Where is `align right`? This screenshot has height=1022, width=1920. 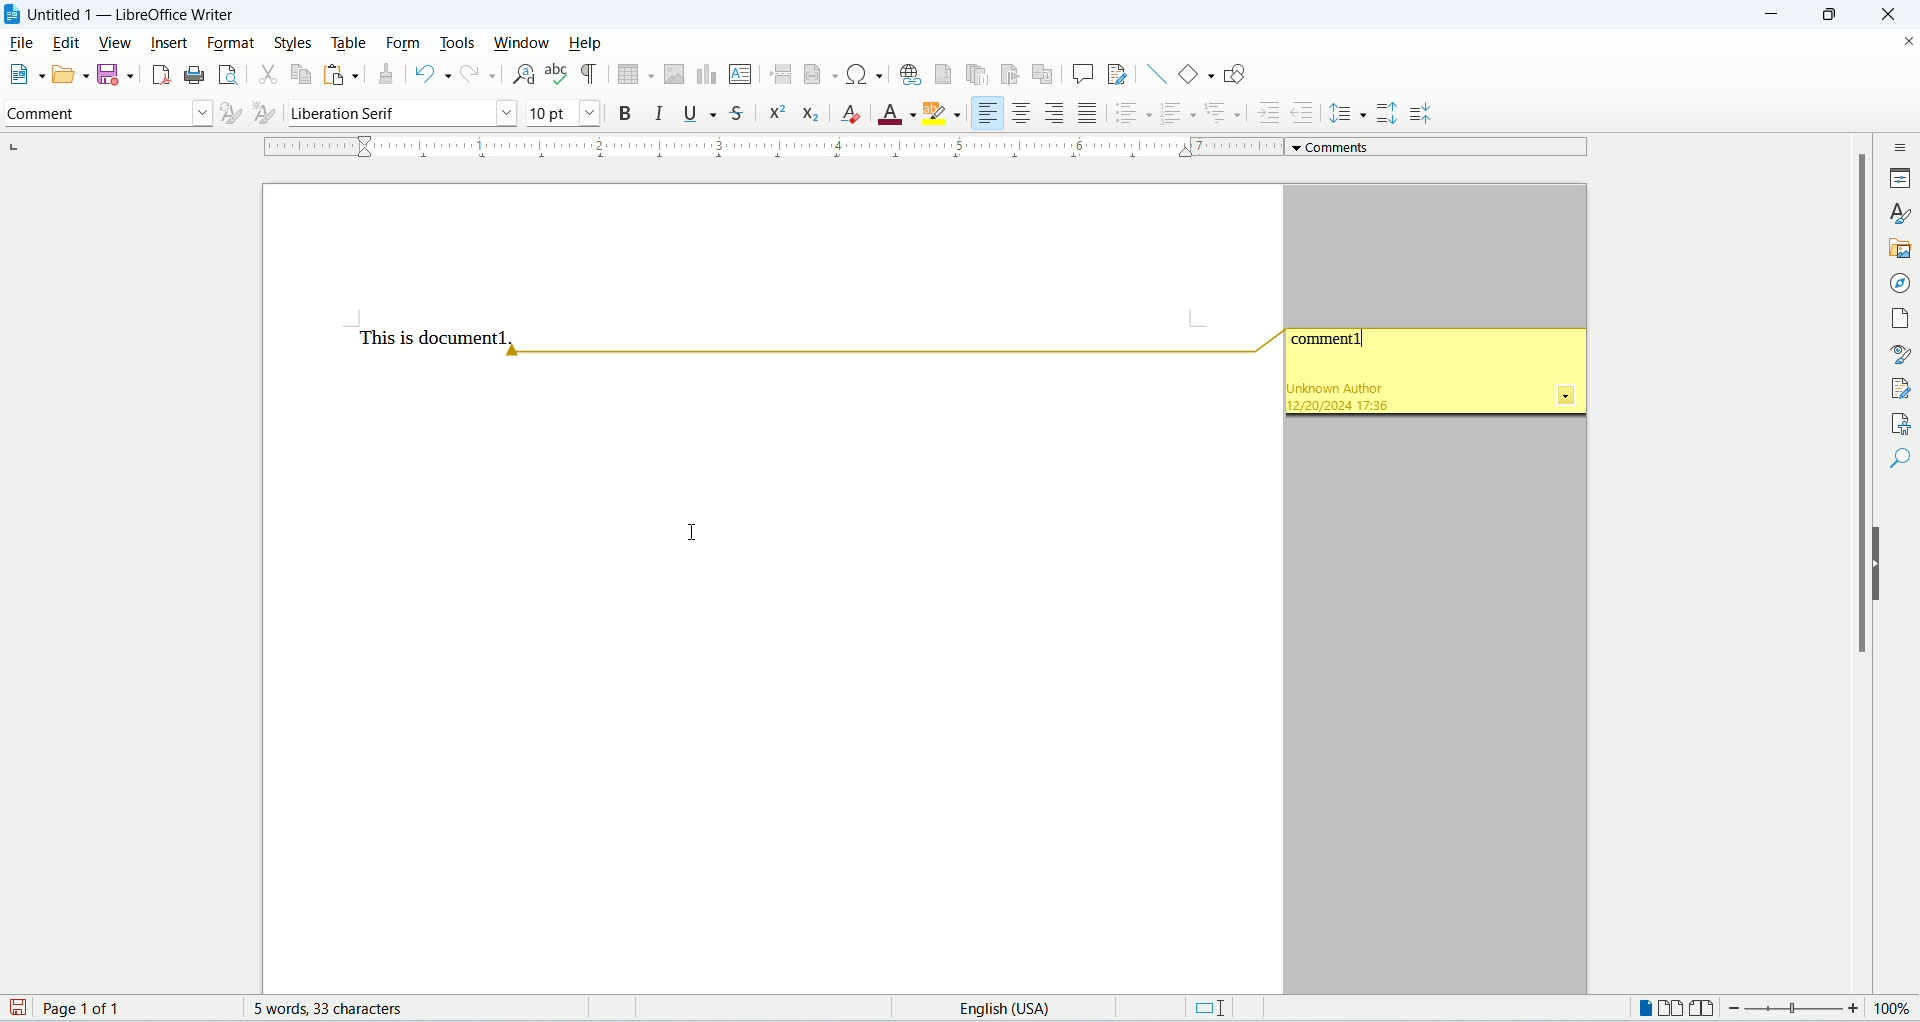 align right is located at coordinates (1055, 114).